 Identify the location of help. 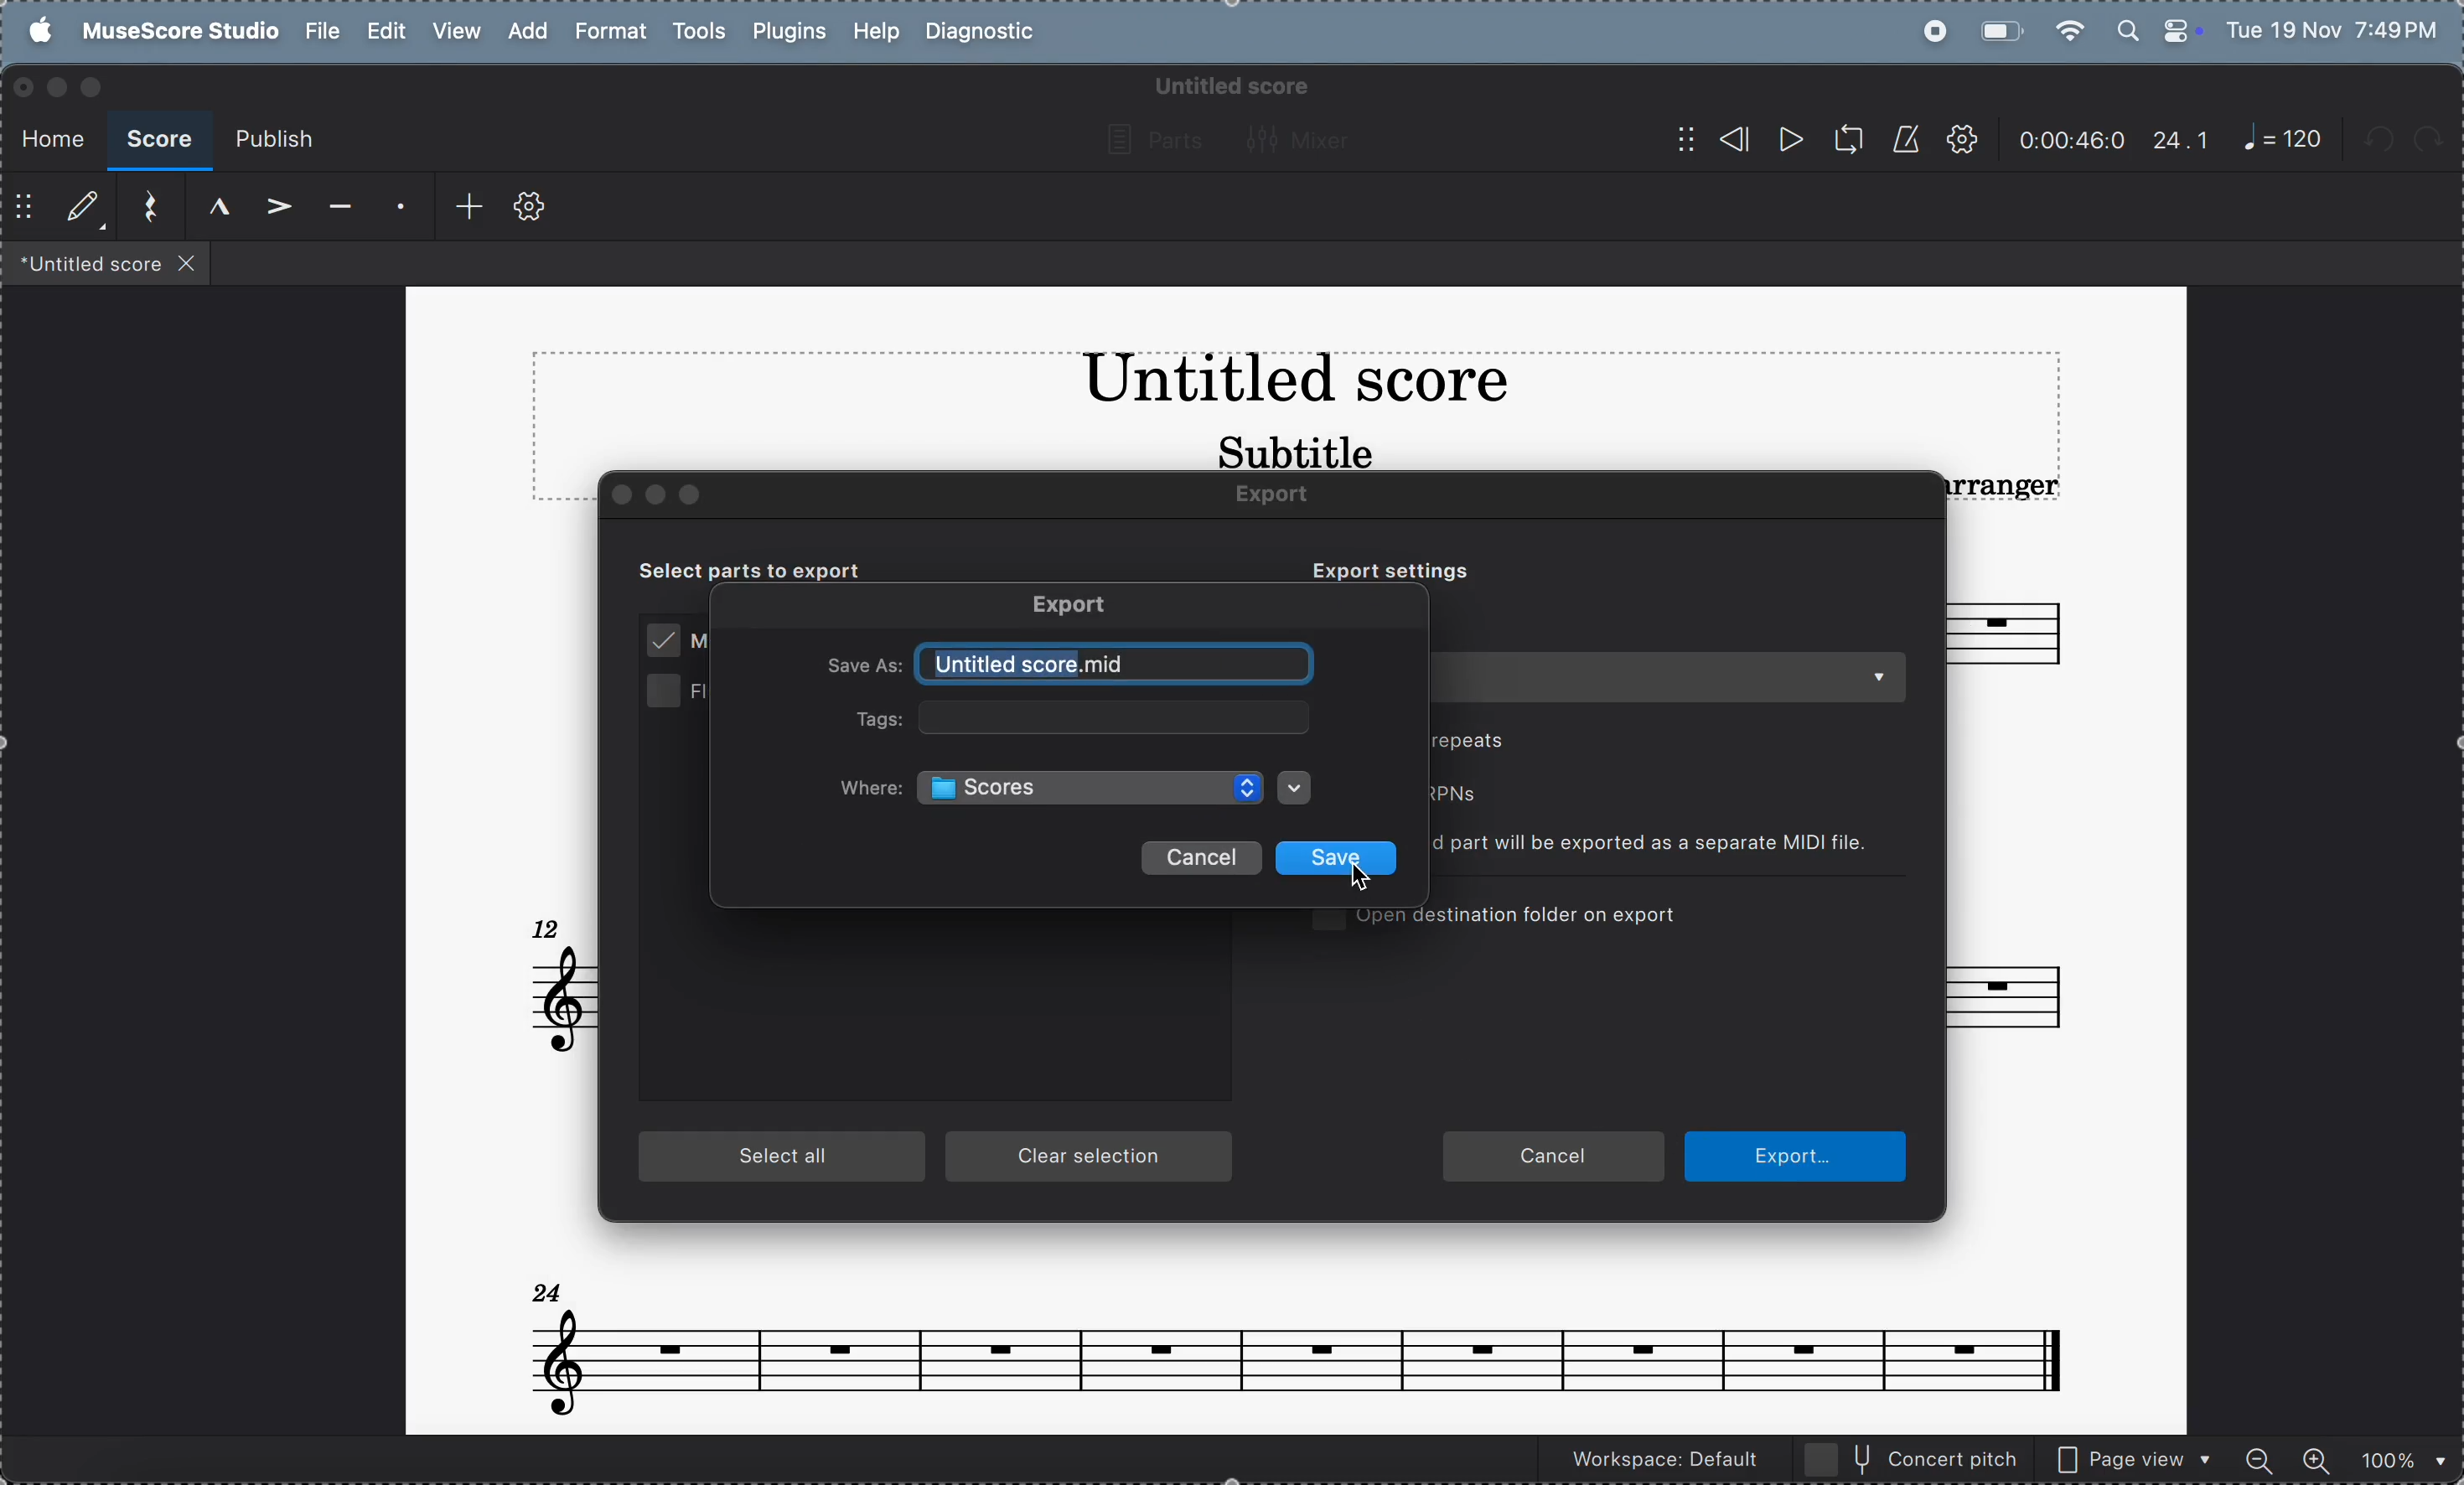
(874, 33).